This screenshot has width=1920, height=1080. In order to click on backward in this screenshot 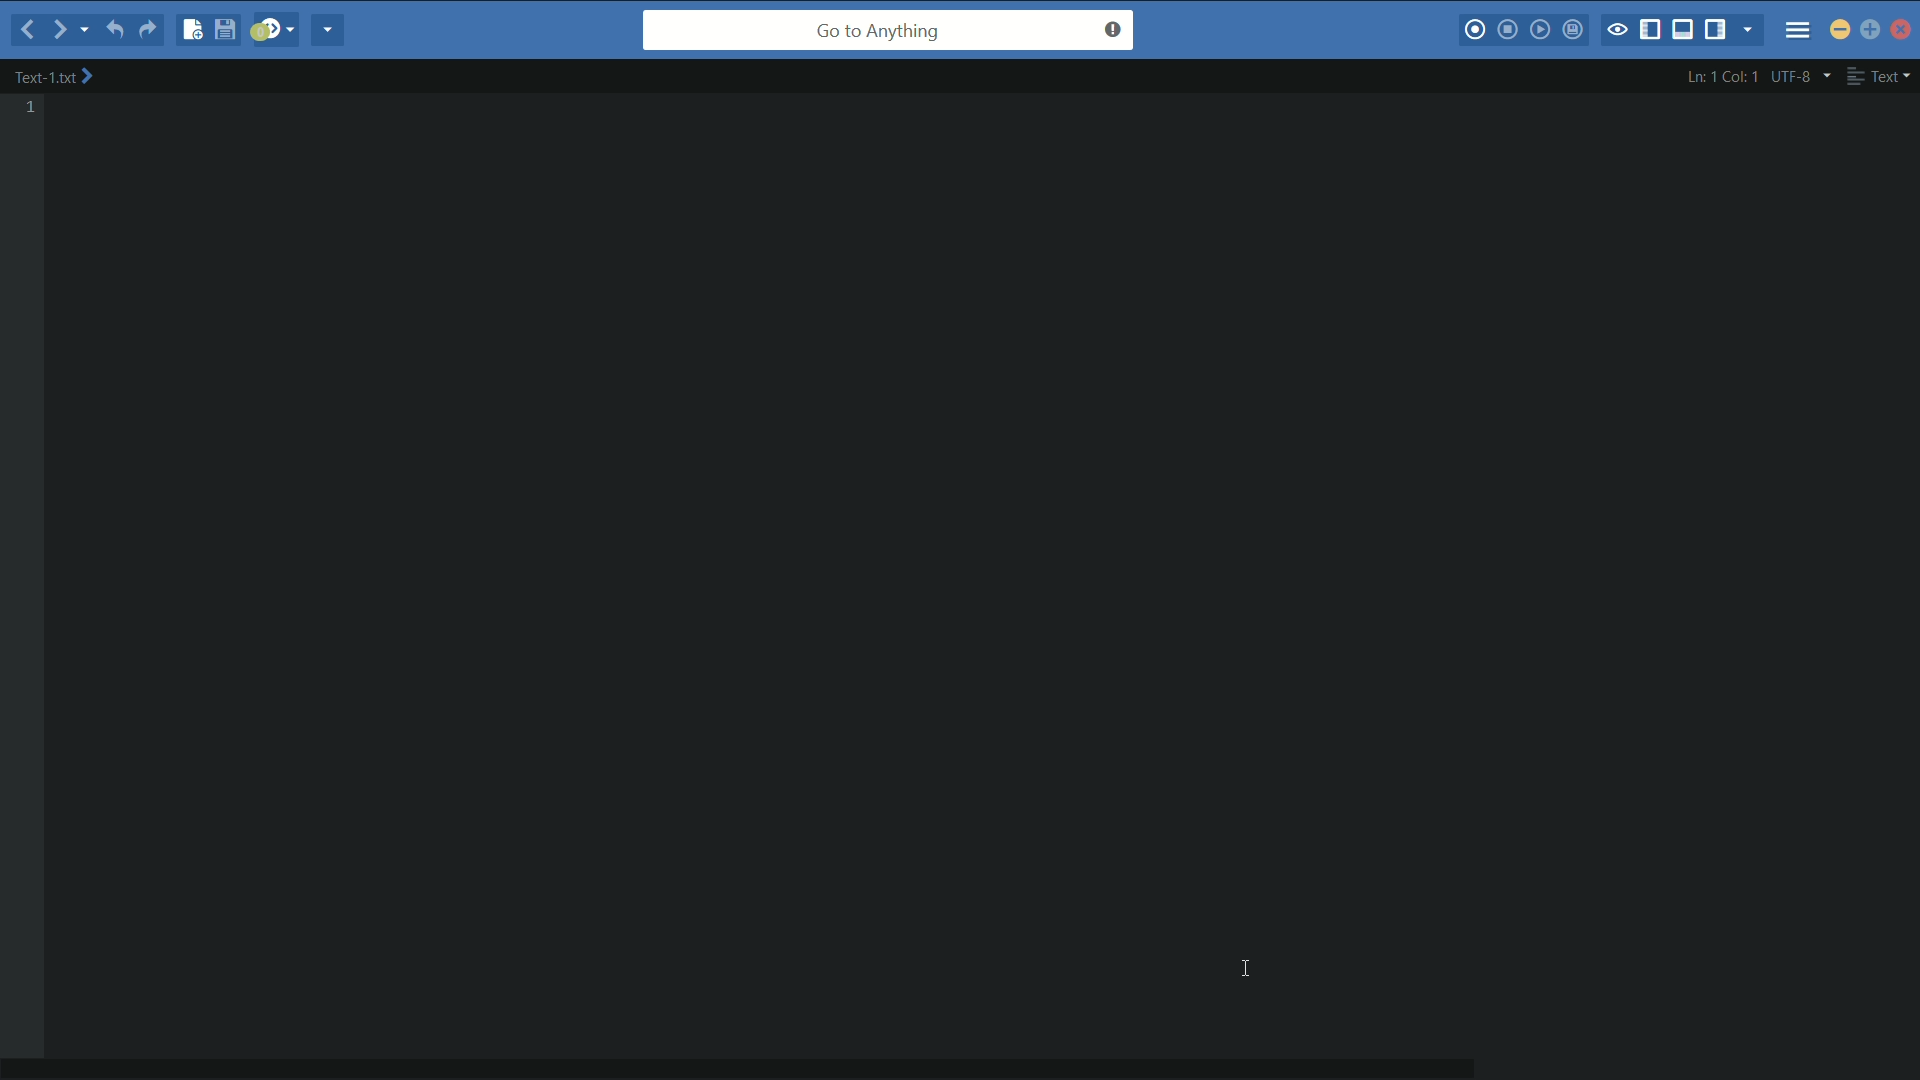, I will do `click(23, 29)`.